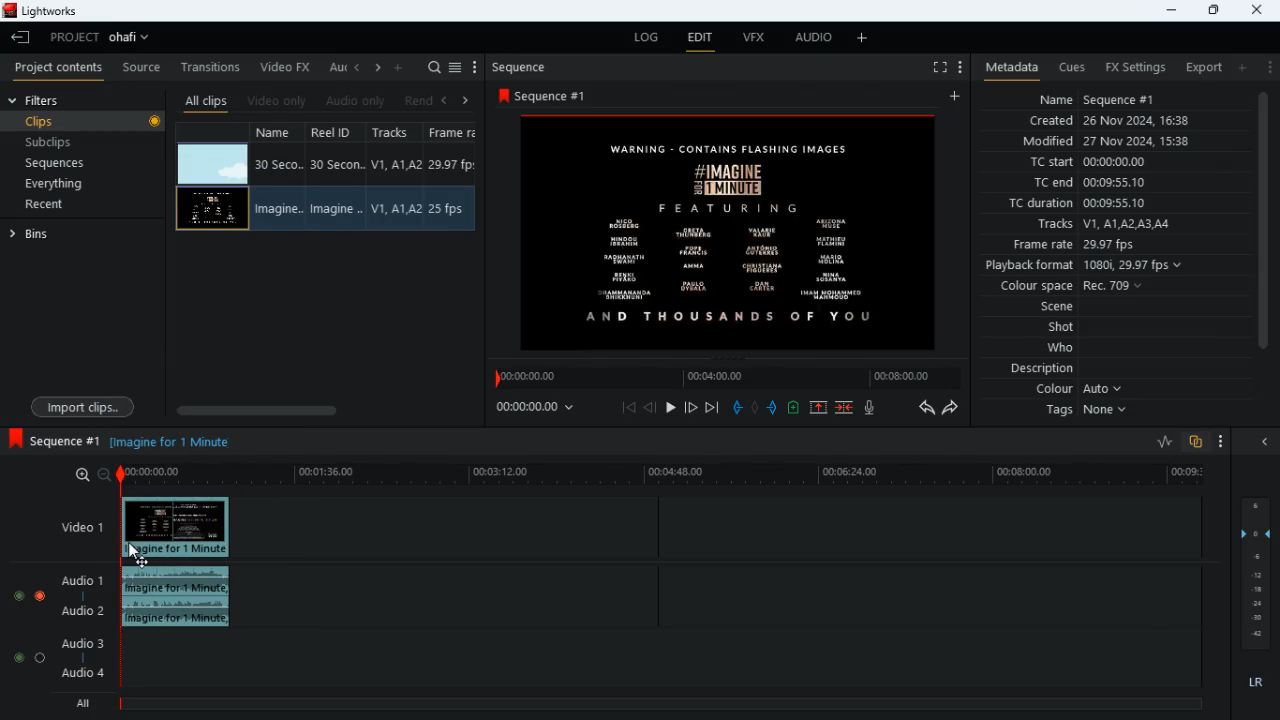 Image resolution: width=1280 pixels, height=720 pixels. I want to click on scroll, so click(1265, 233).